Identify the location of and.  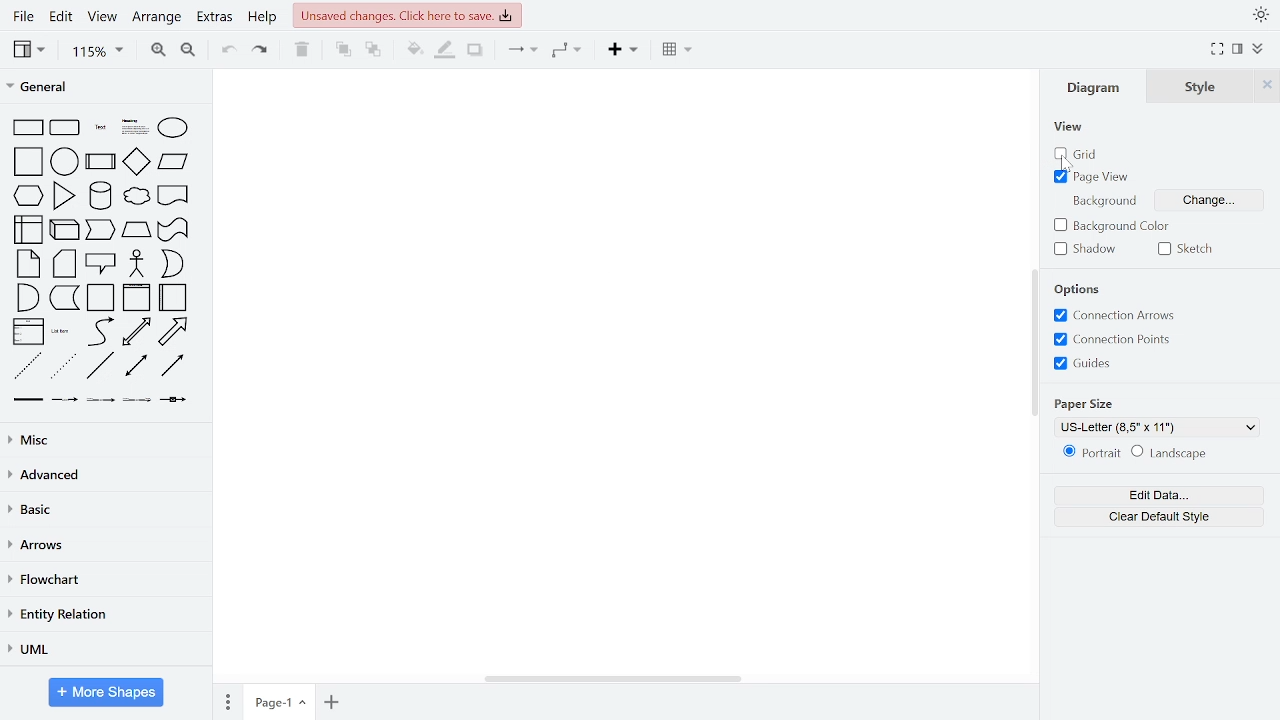
(28, 297).